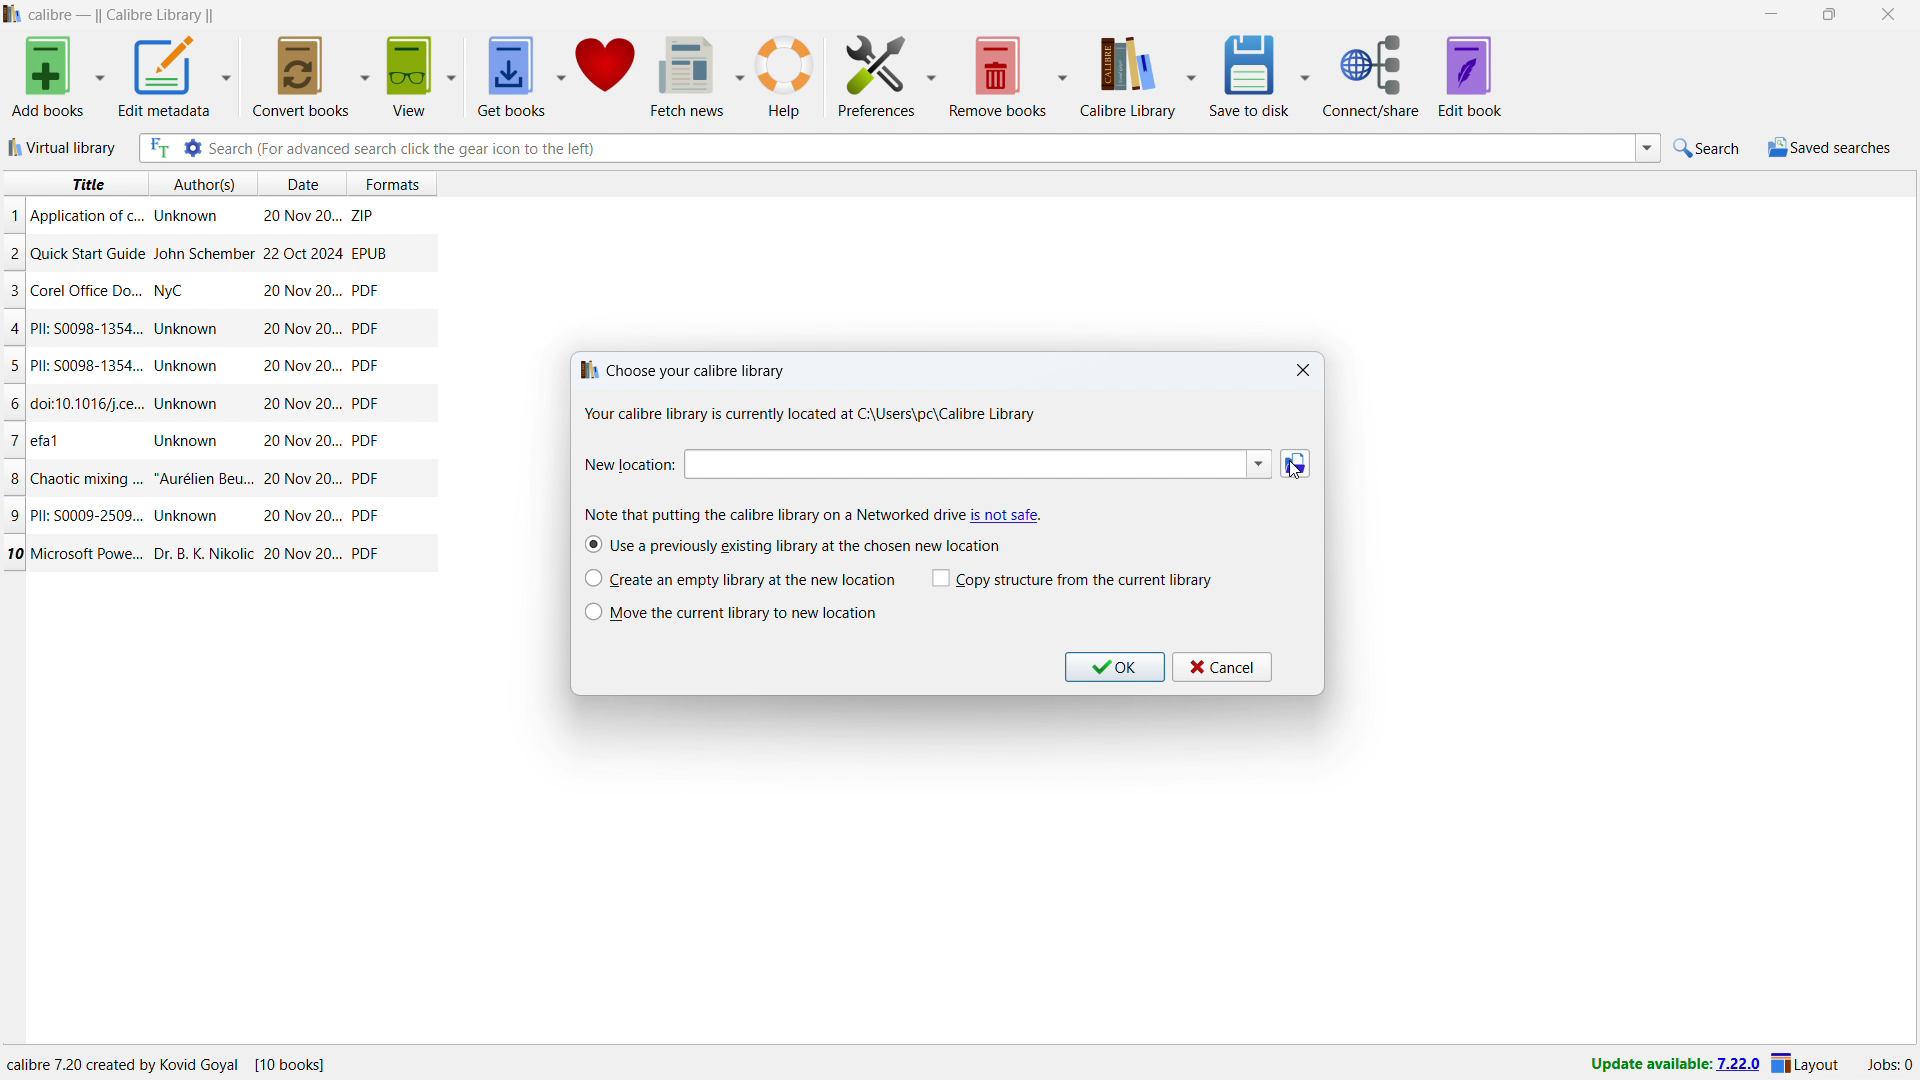  What do you see at coordinates (92, 554) in the screenshot?
I see `Title` at bounding box center [92, 554].